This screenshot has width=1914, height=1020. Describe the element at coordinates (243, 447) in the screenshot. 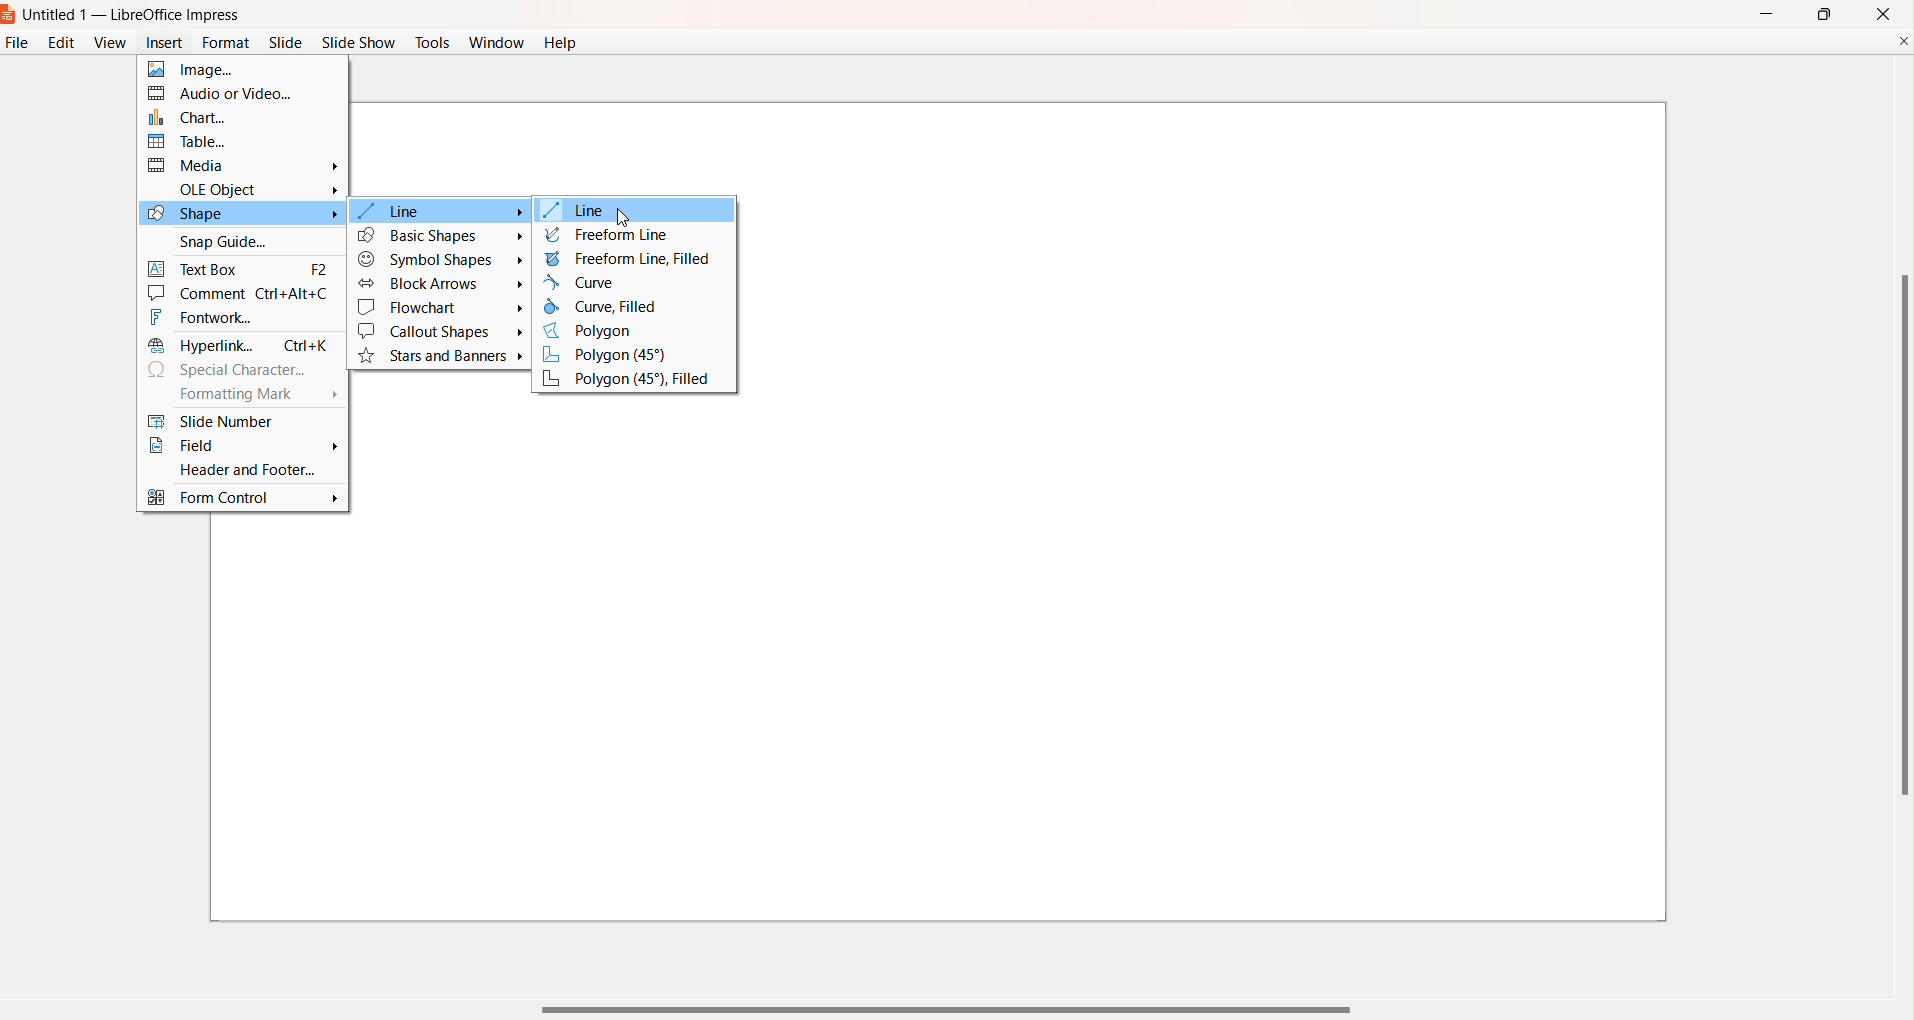

I see `Field` at that location.